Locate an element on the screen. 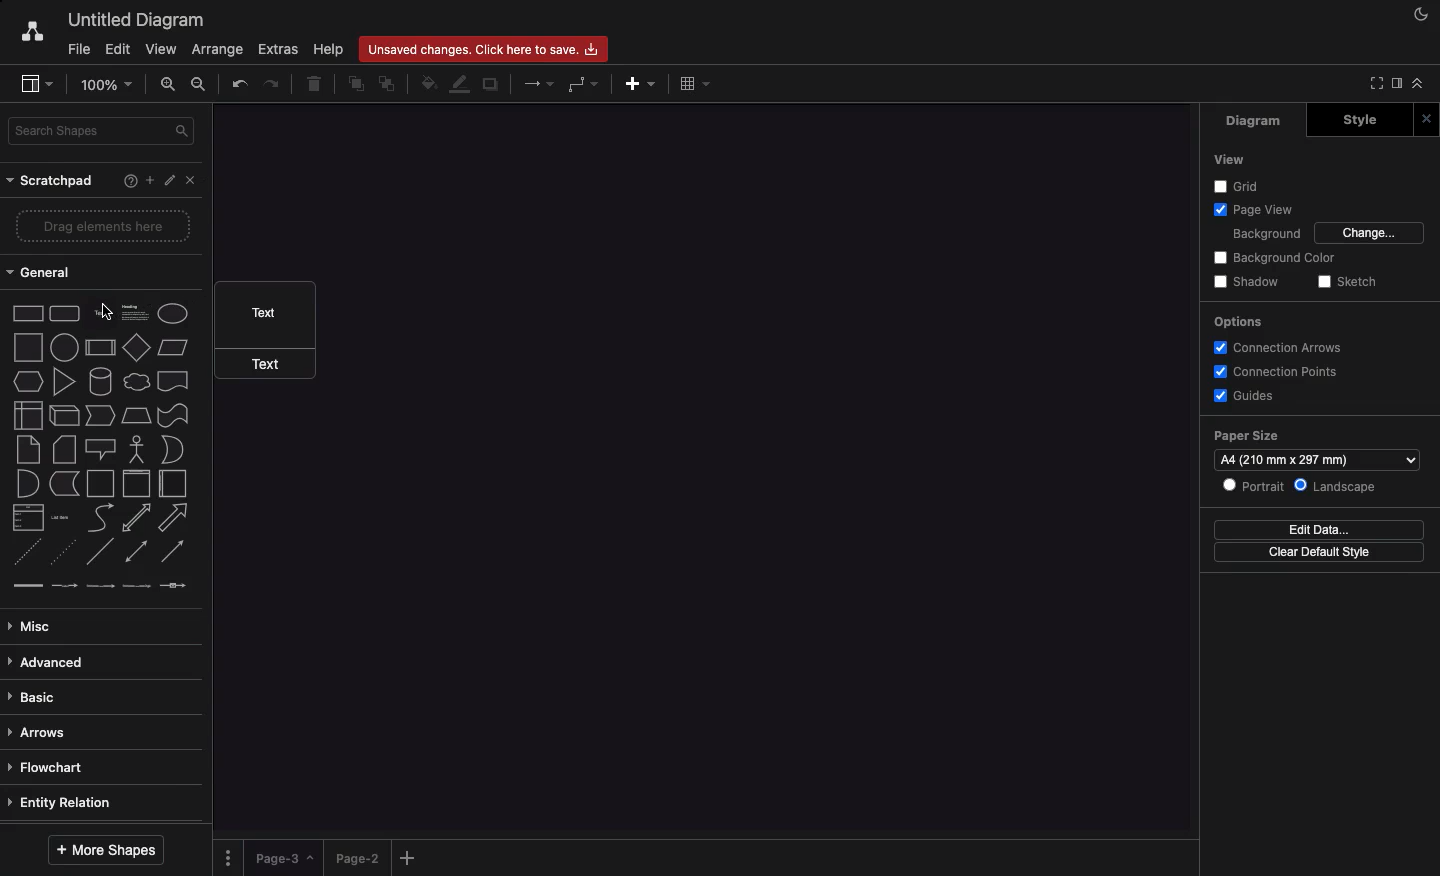 Image resolution: width=1440 pixels, height=876 pixels. View is located at coordinates (159, 46).